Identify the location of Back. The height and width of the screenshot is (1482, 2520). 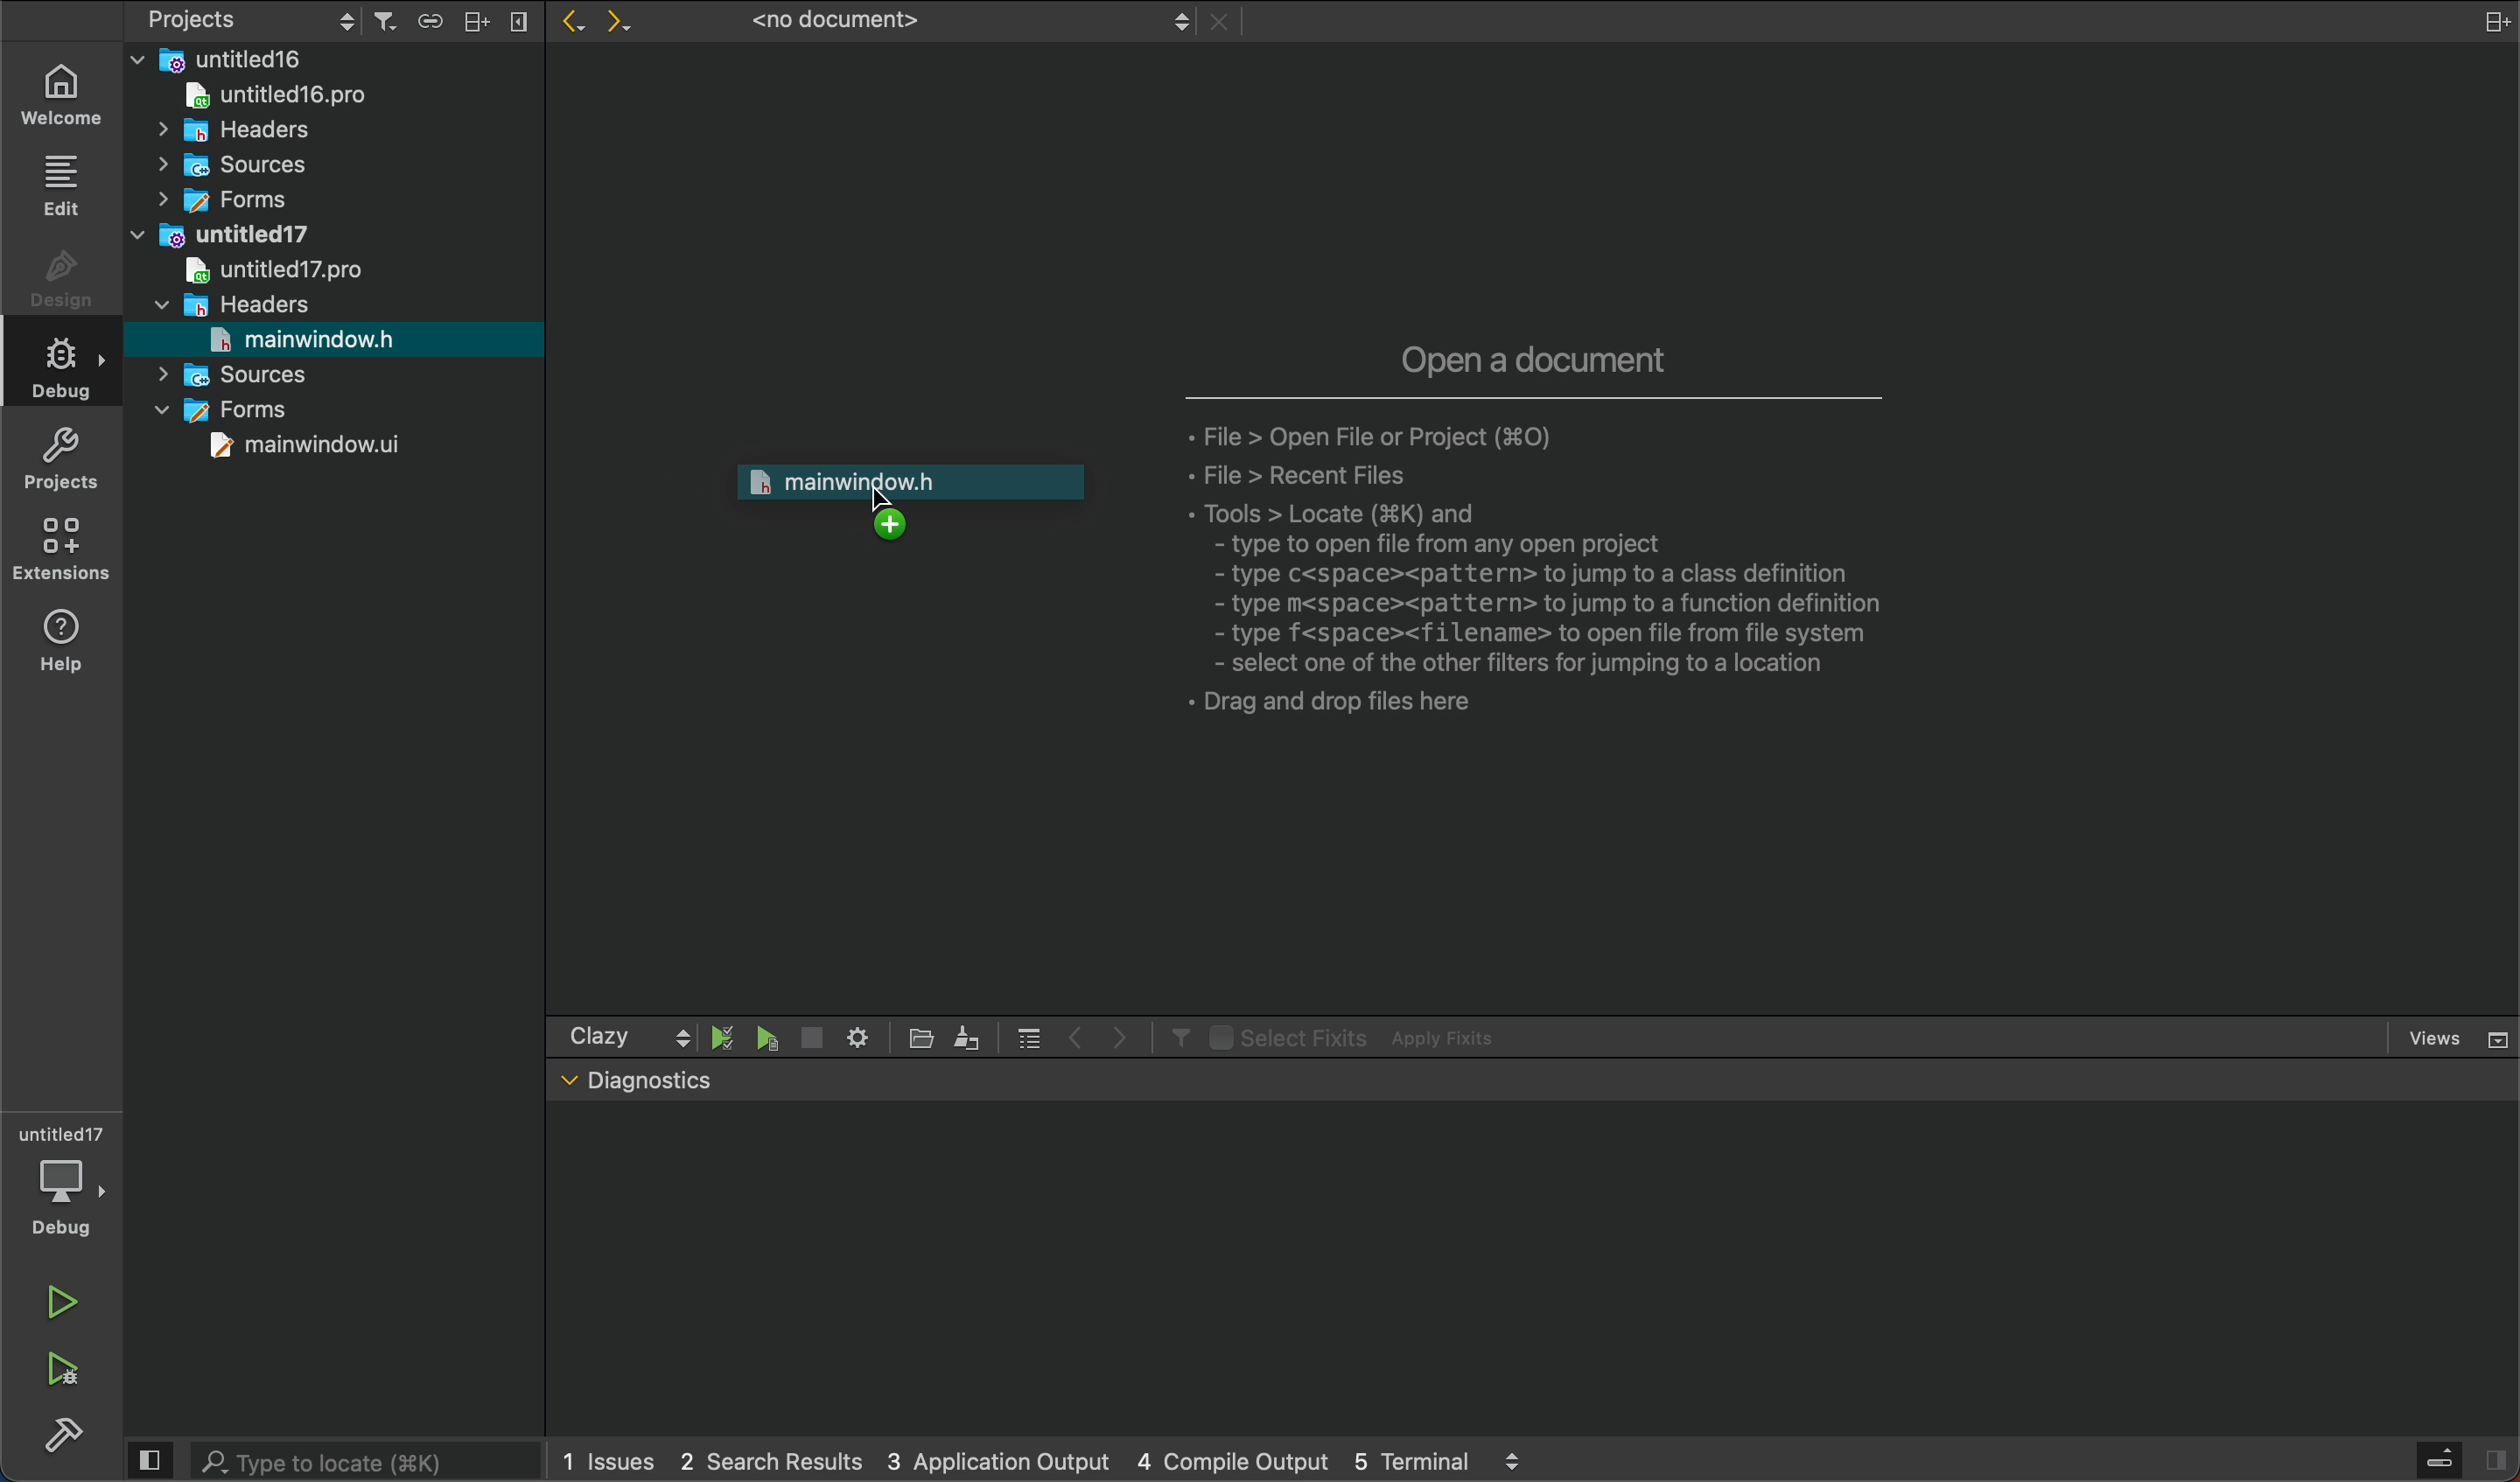
(567, 24).